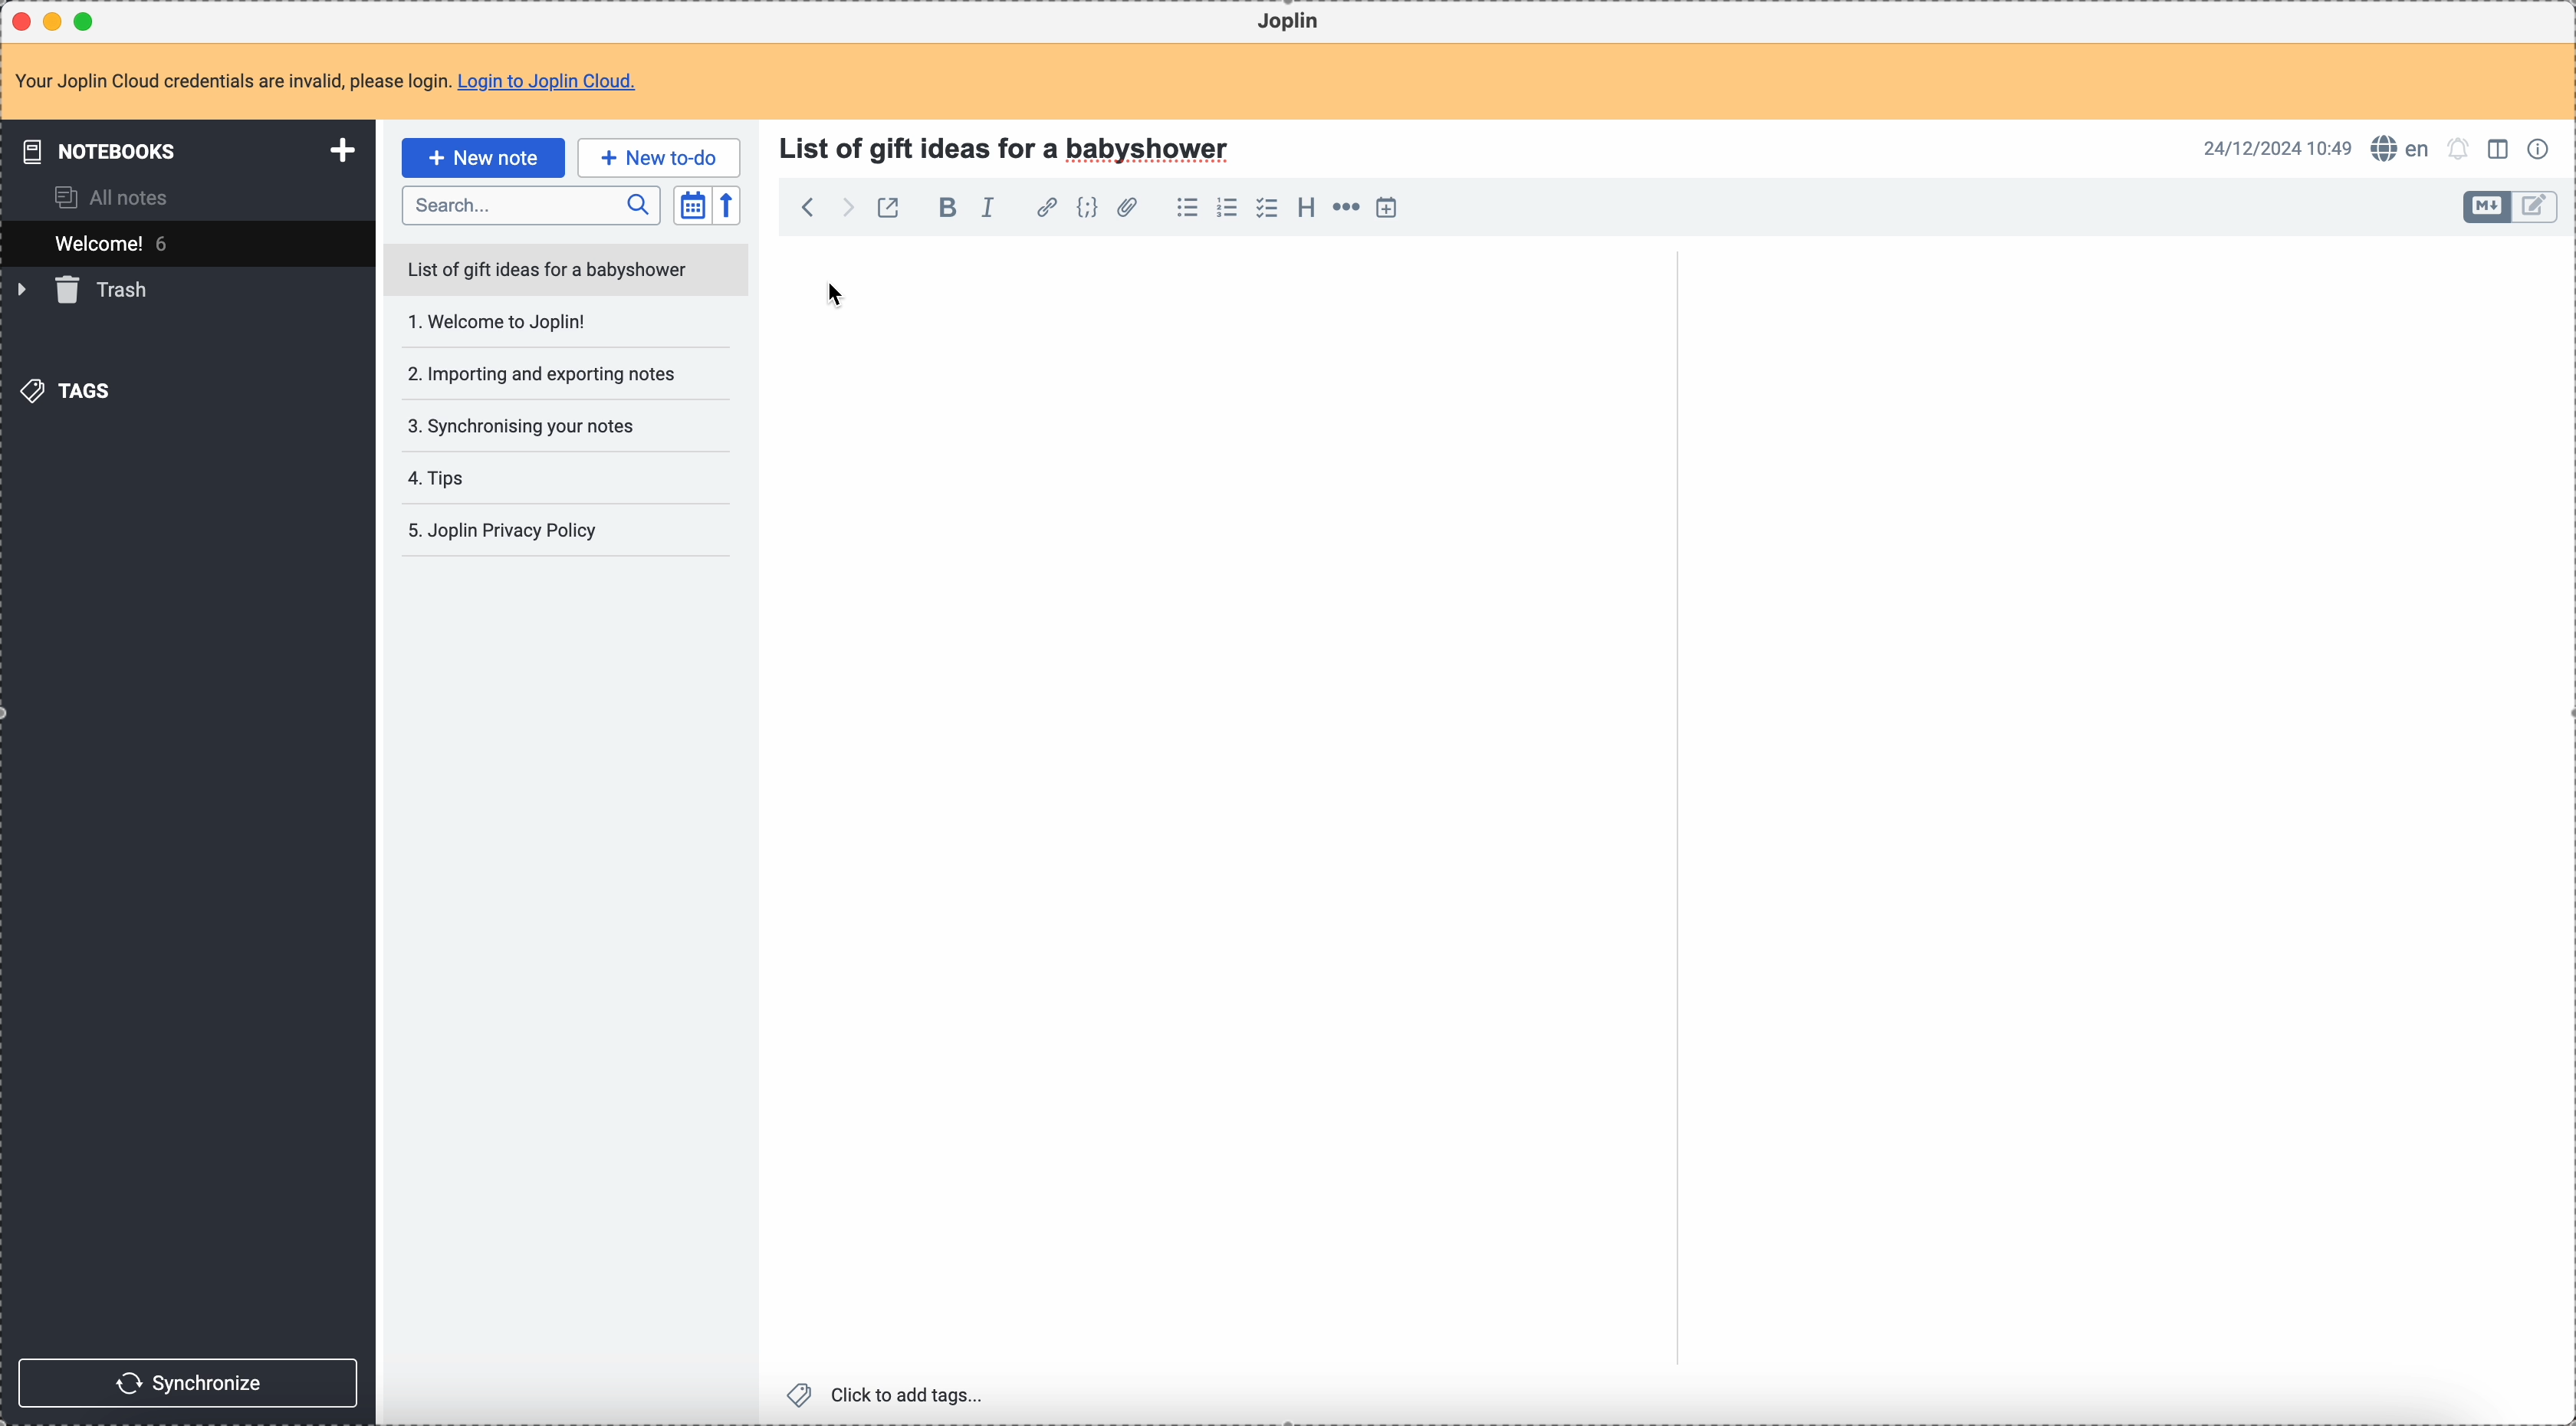  Describe the element at coordinates (1047, 209) in the screenshot. I see `hyperlink` at that location.